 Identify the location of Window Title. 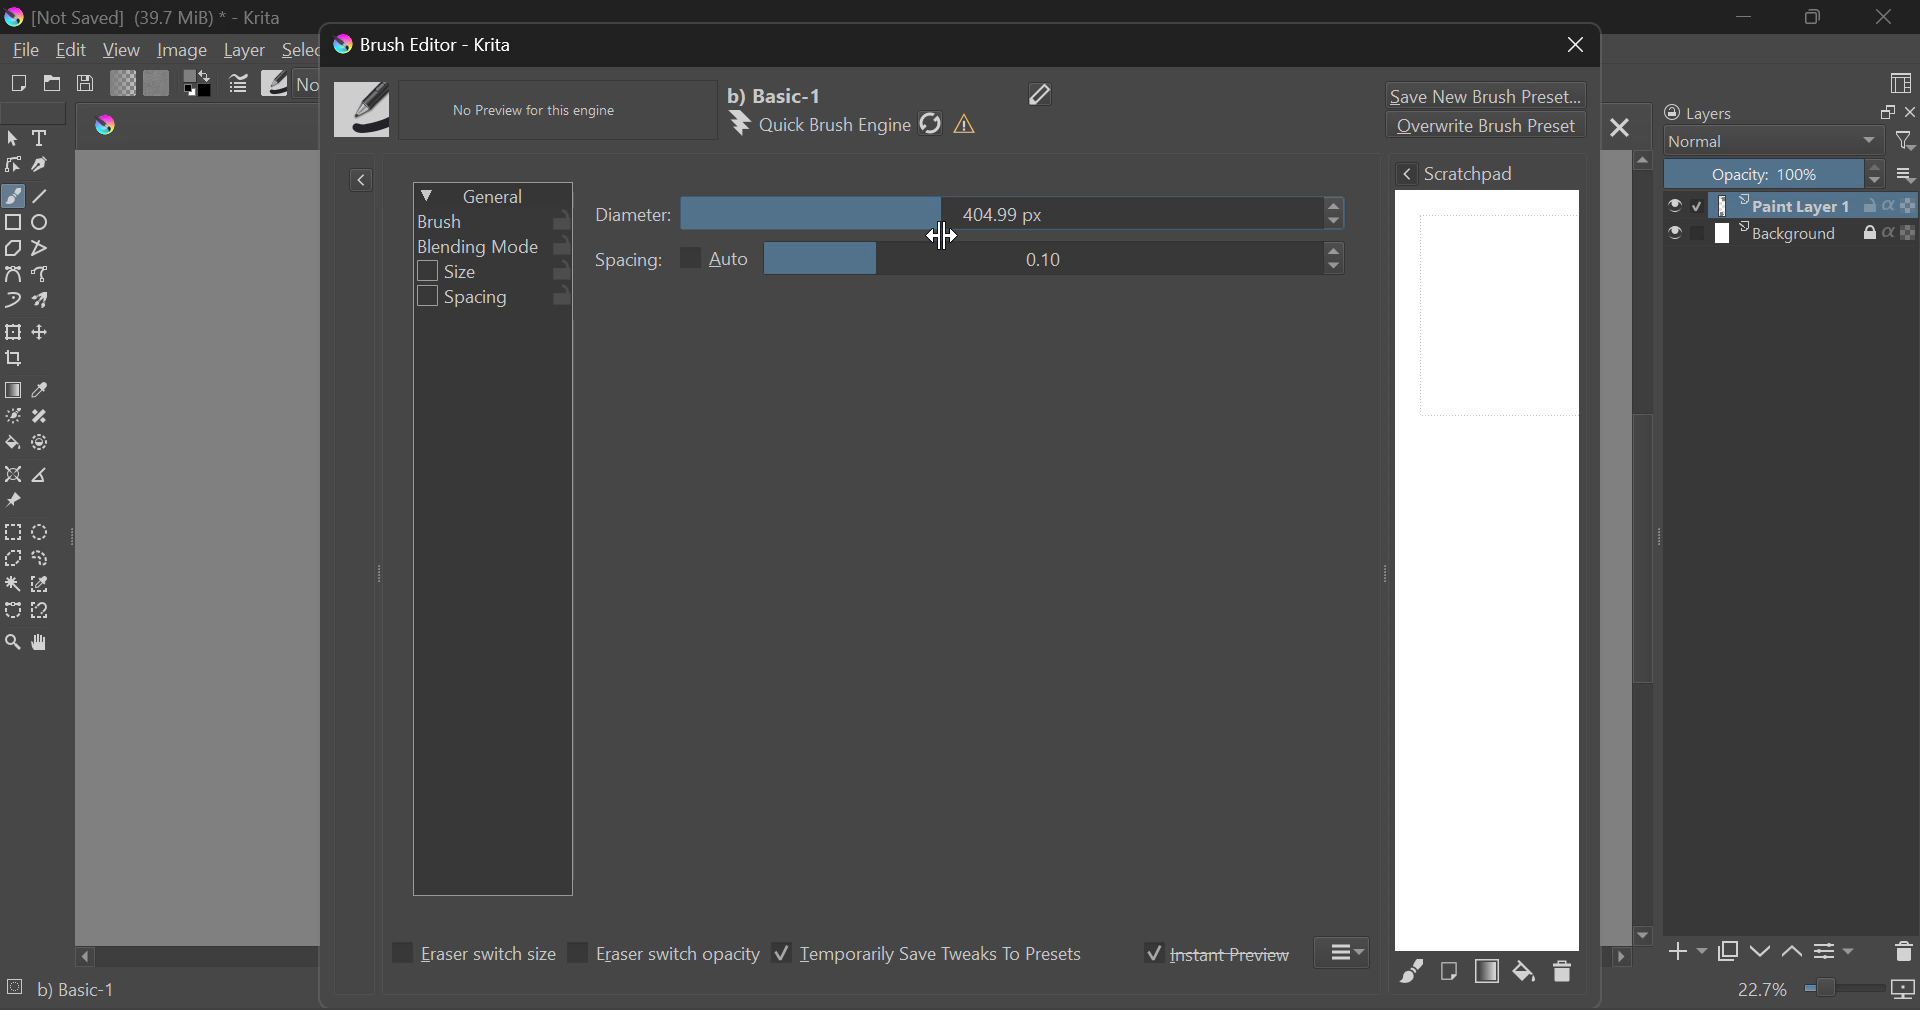
(422, 45).